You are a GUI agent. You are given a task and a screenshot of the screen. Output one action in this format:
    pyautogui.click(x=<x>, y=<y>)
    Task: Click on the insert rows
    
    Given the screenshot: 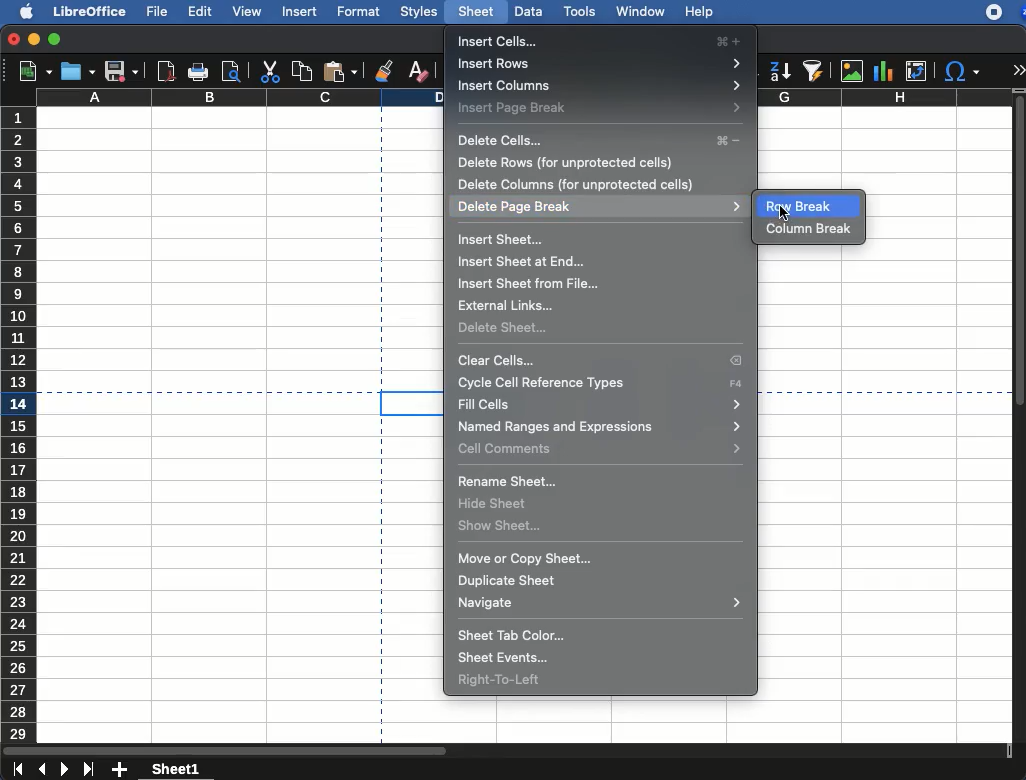 What is the action you would take?
    pyautogui.click(x=600, y=63)
    